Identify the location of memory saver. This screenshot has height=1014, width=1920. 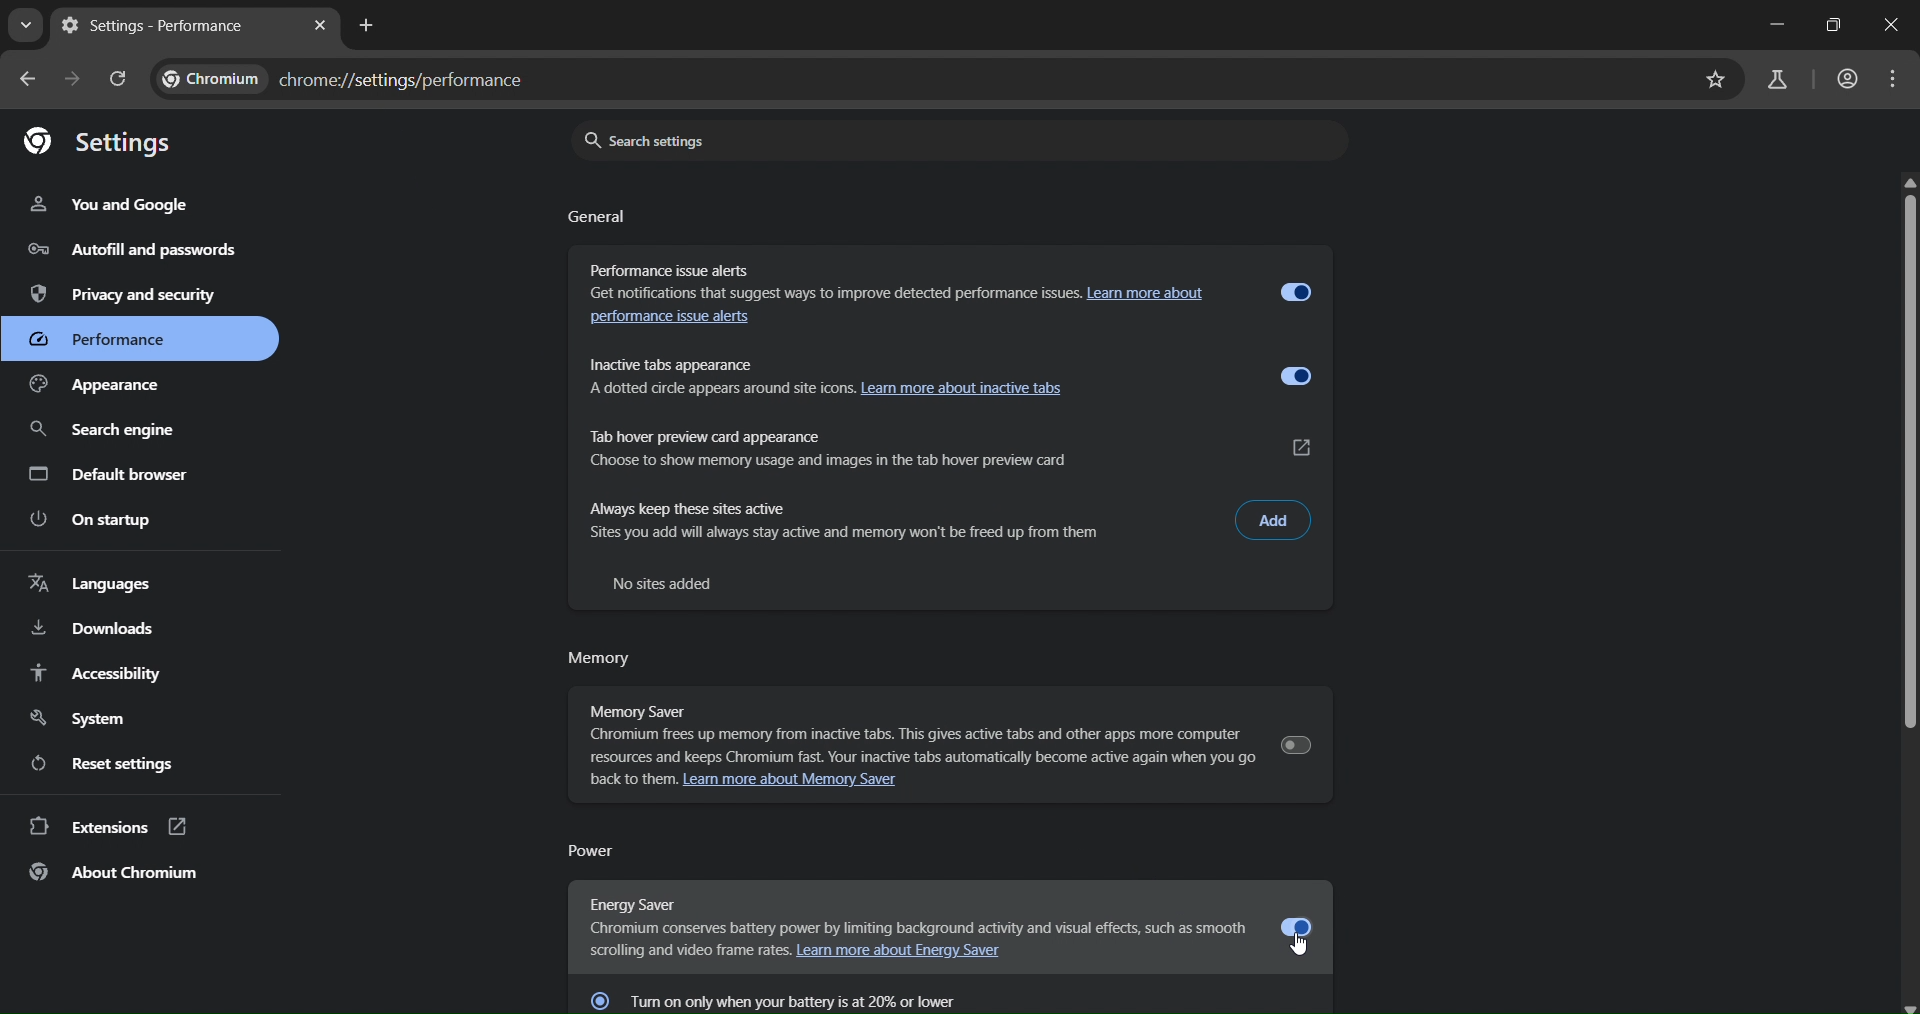
(908, 727).